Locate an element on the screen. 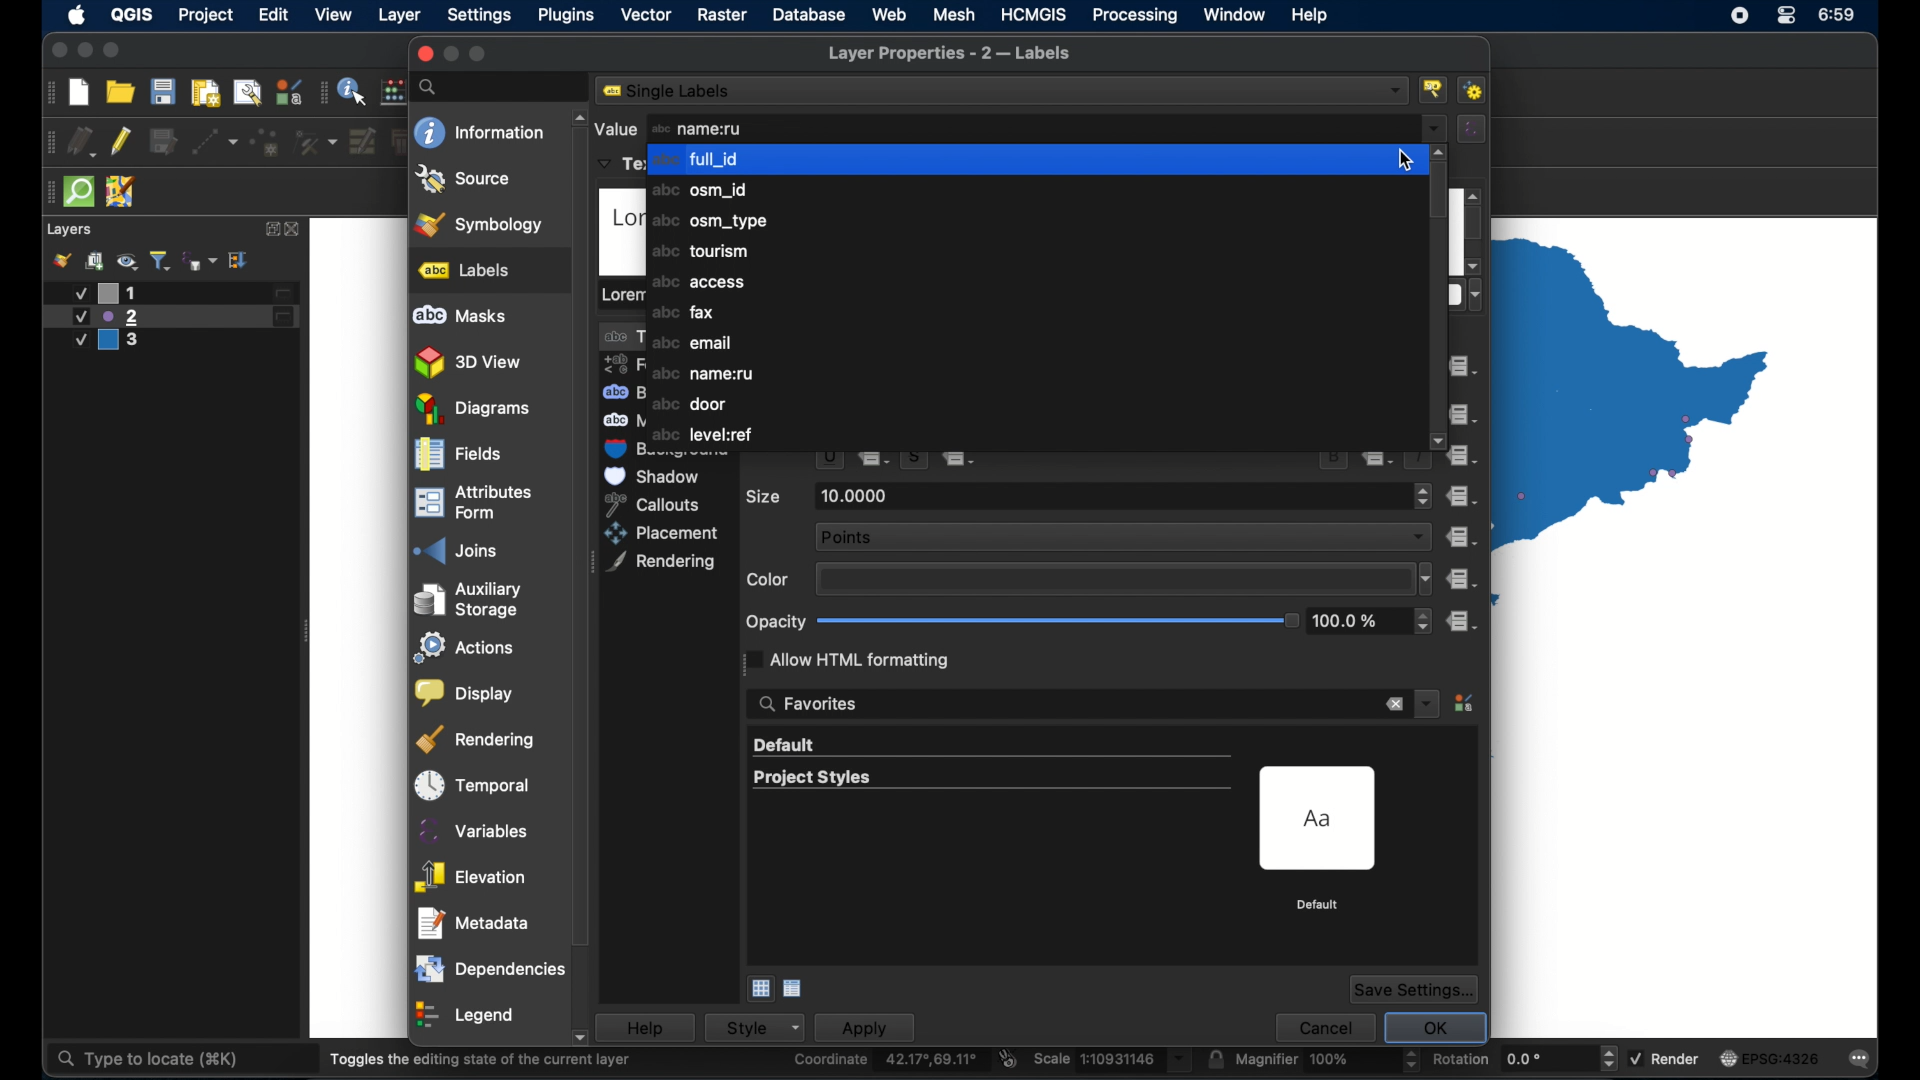 The height and width of the screenshot is (1080, 1920). processing is located at coordinates (1134, 15).